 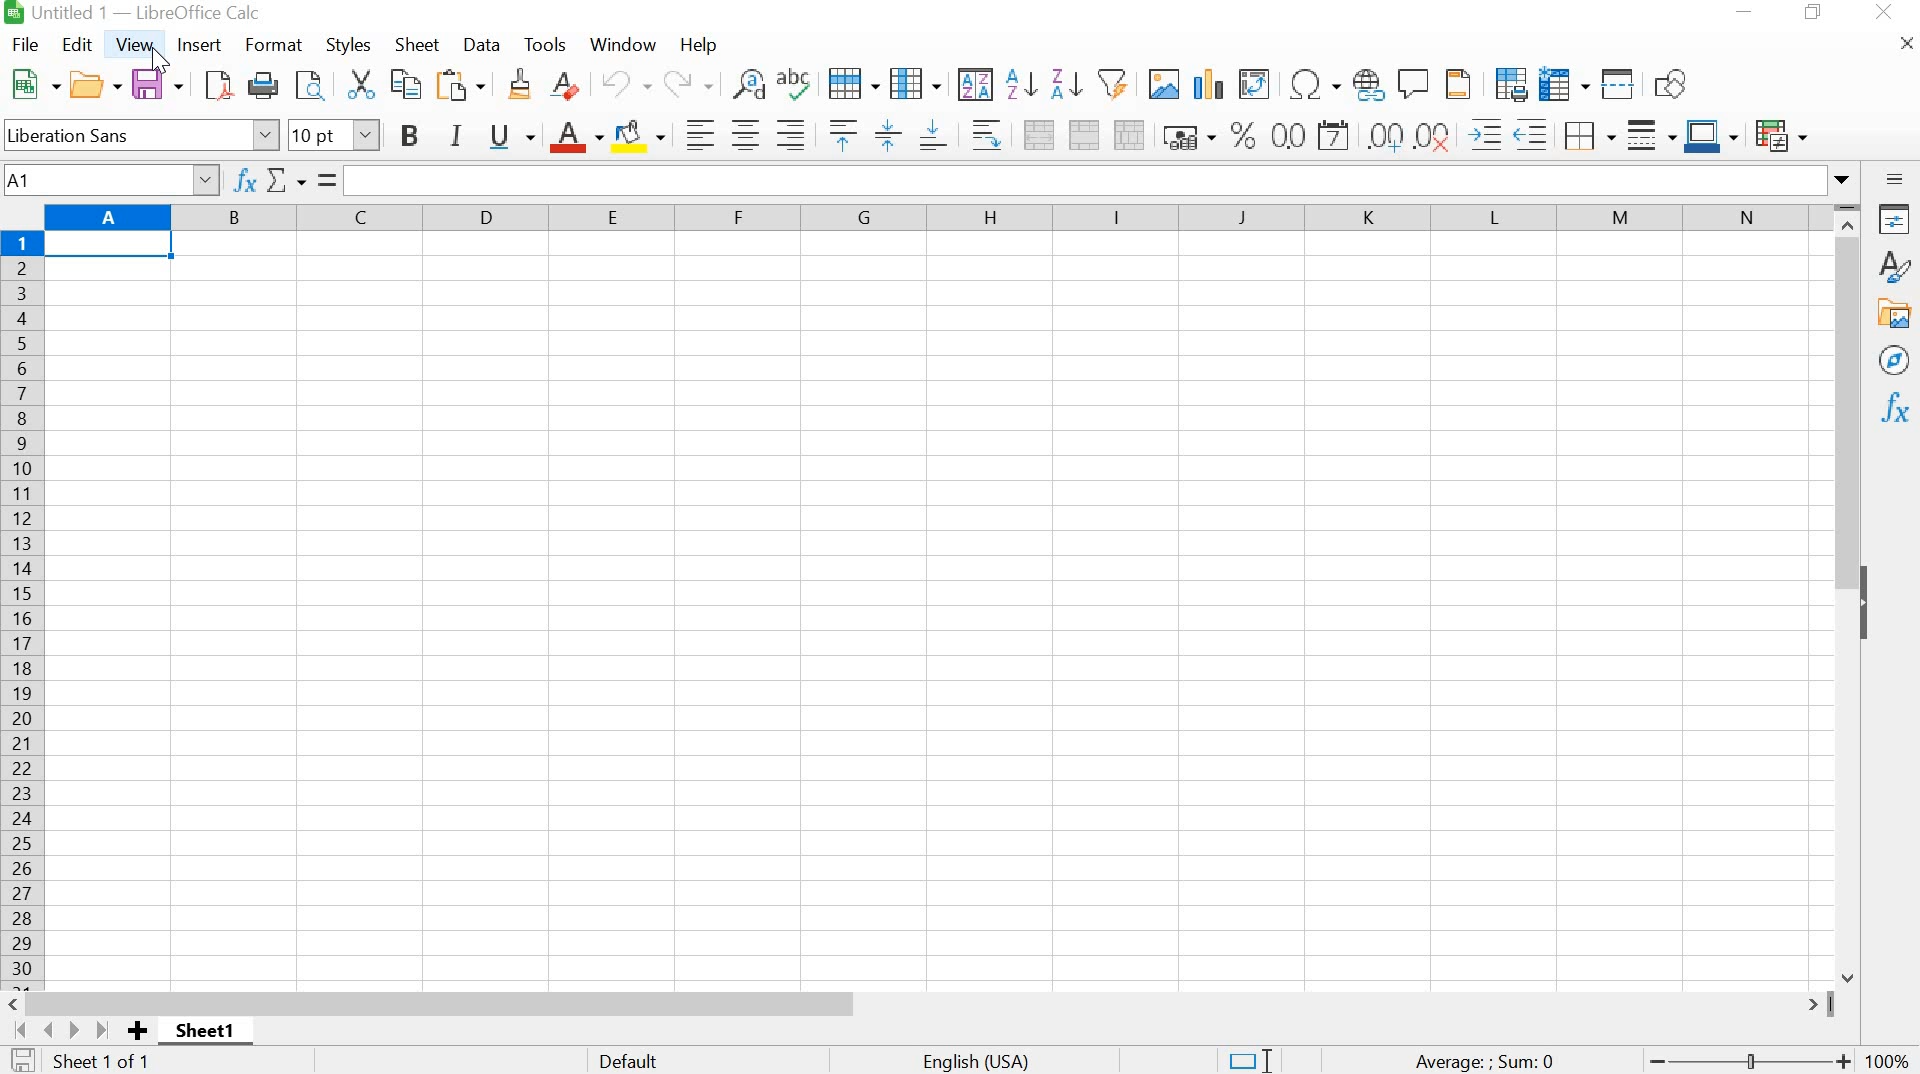 What do you see at coordinates (575, 137) in the screenshot?
I see `FONT COLOR` at bounding box center [575, 137].